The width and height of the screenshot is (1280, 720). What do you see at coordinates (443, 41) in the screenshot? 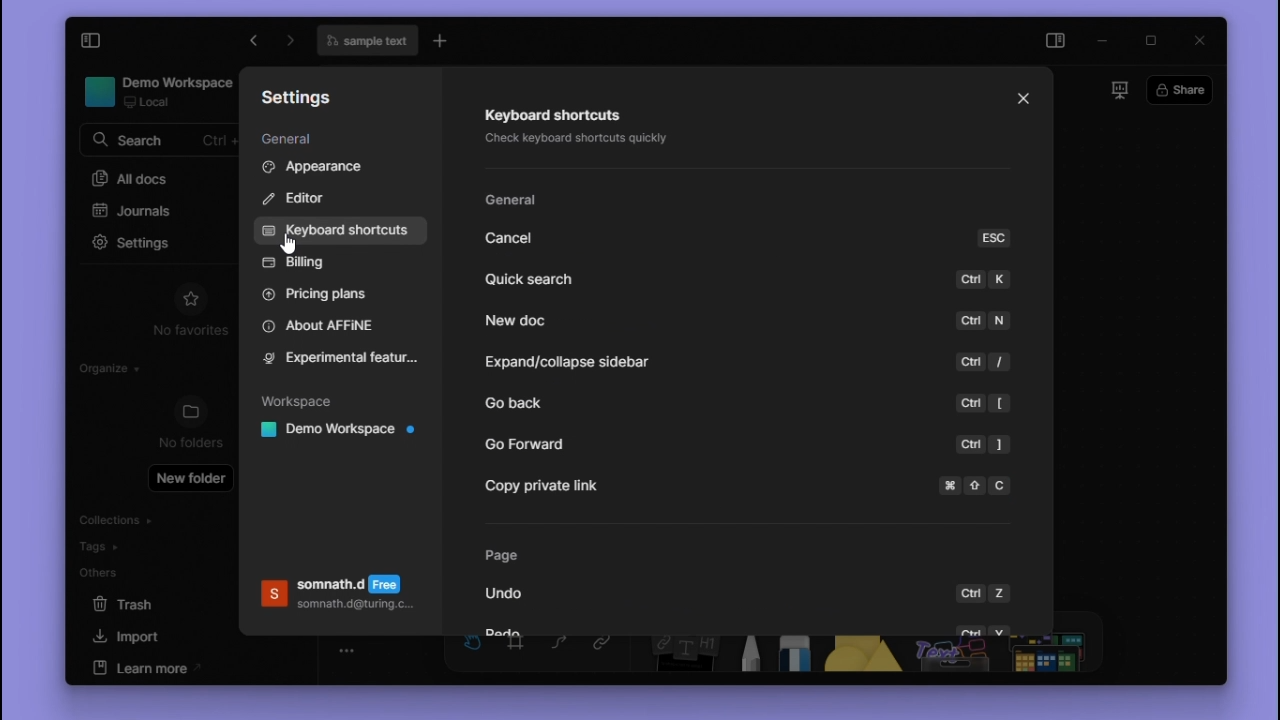
I see `new tab` at bounding box center [443, 41].